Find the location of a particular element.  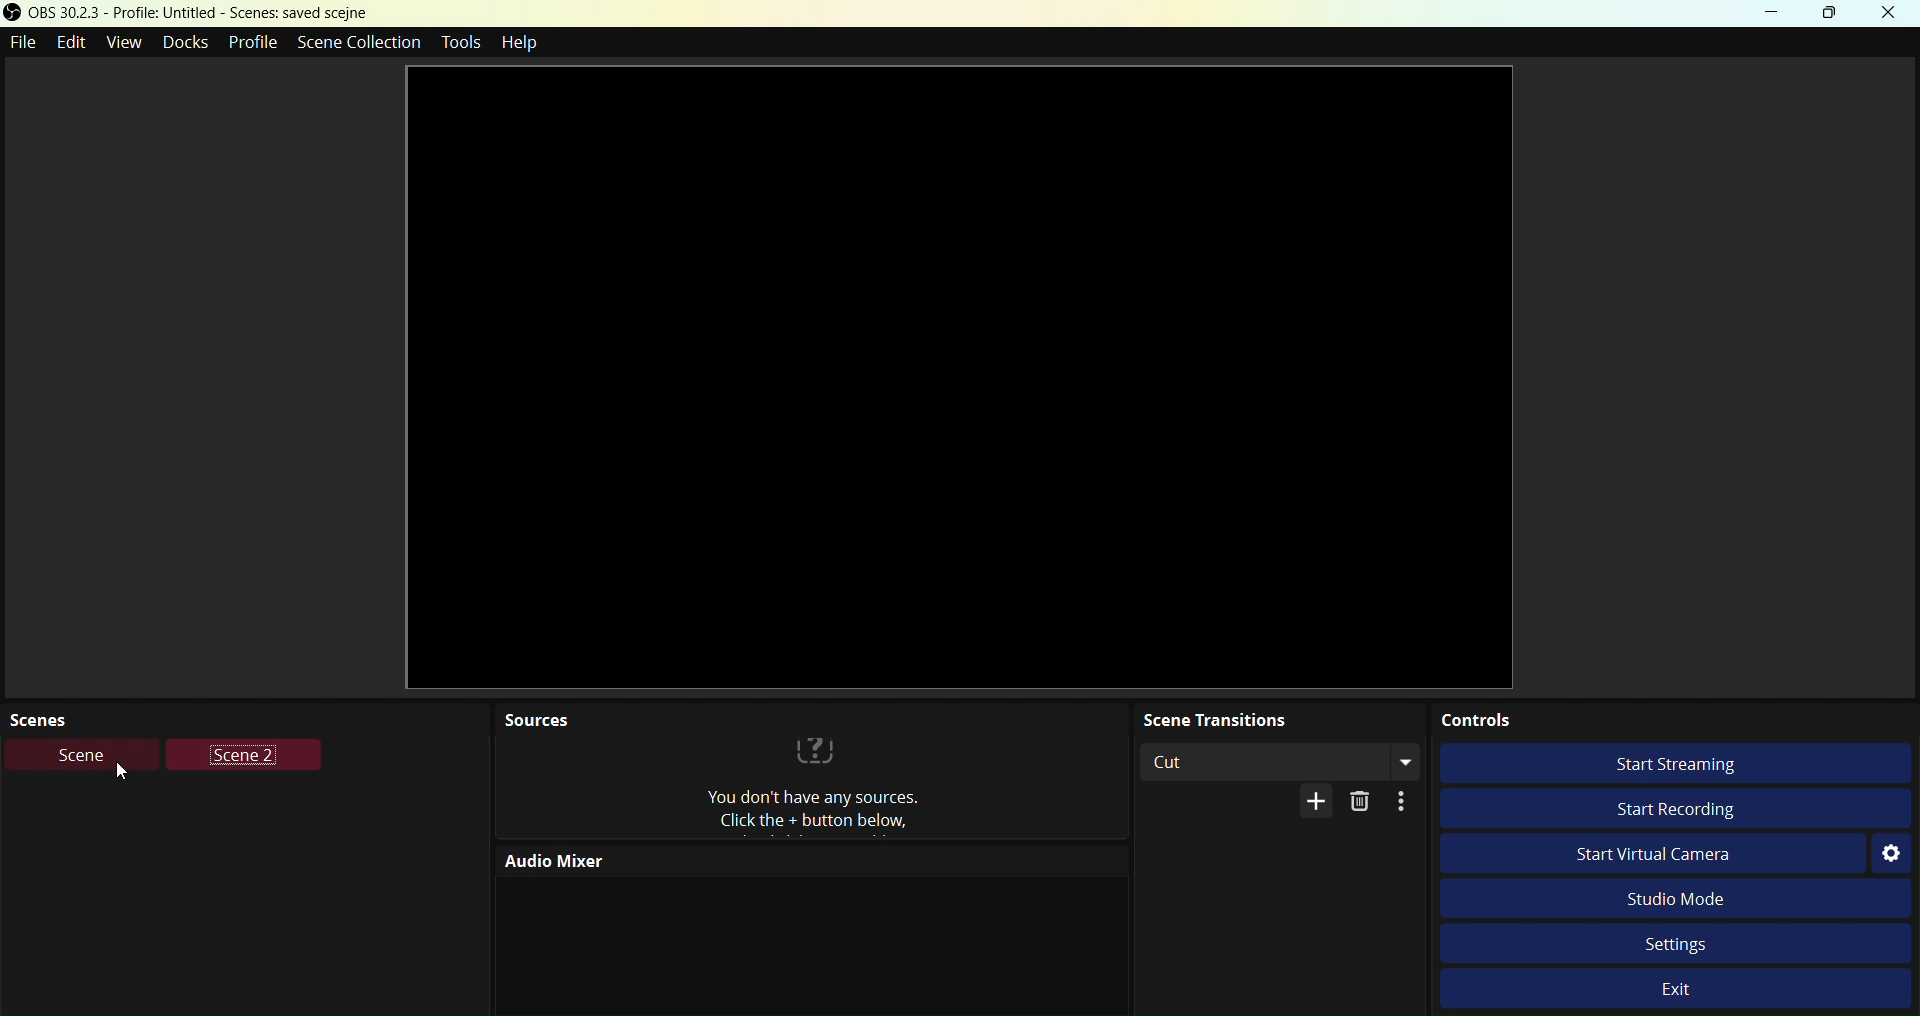

Delete is located at coordinates (1363, 803).